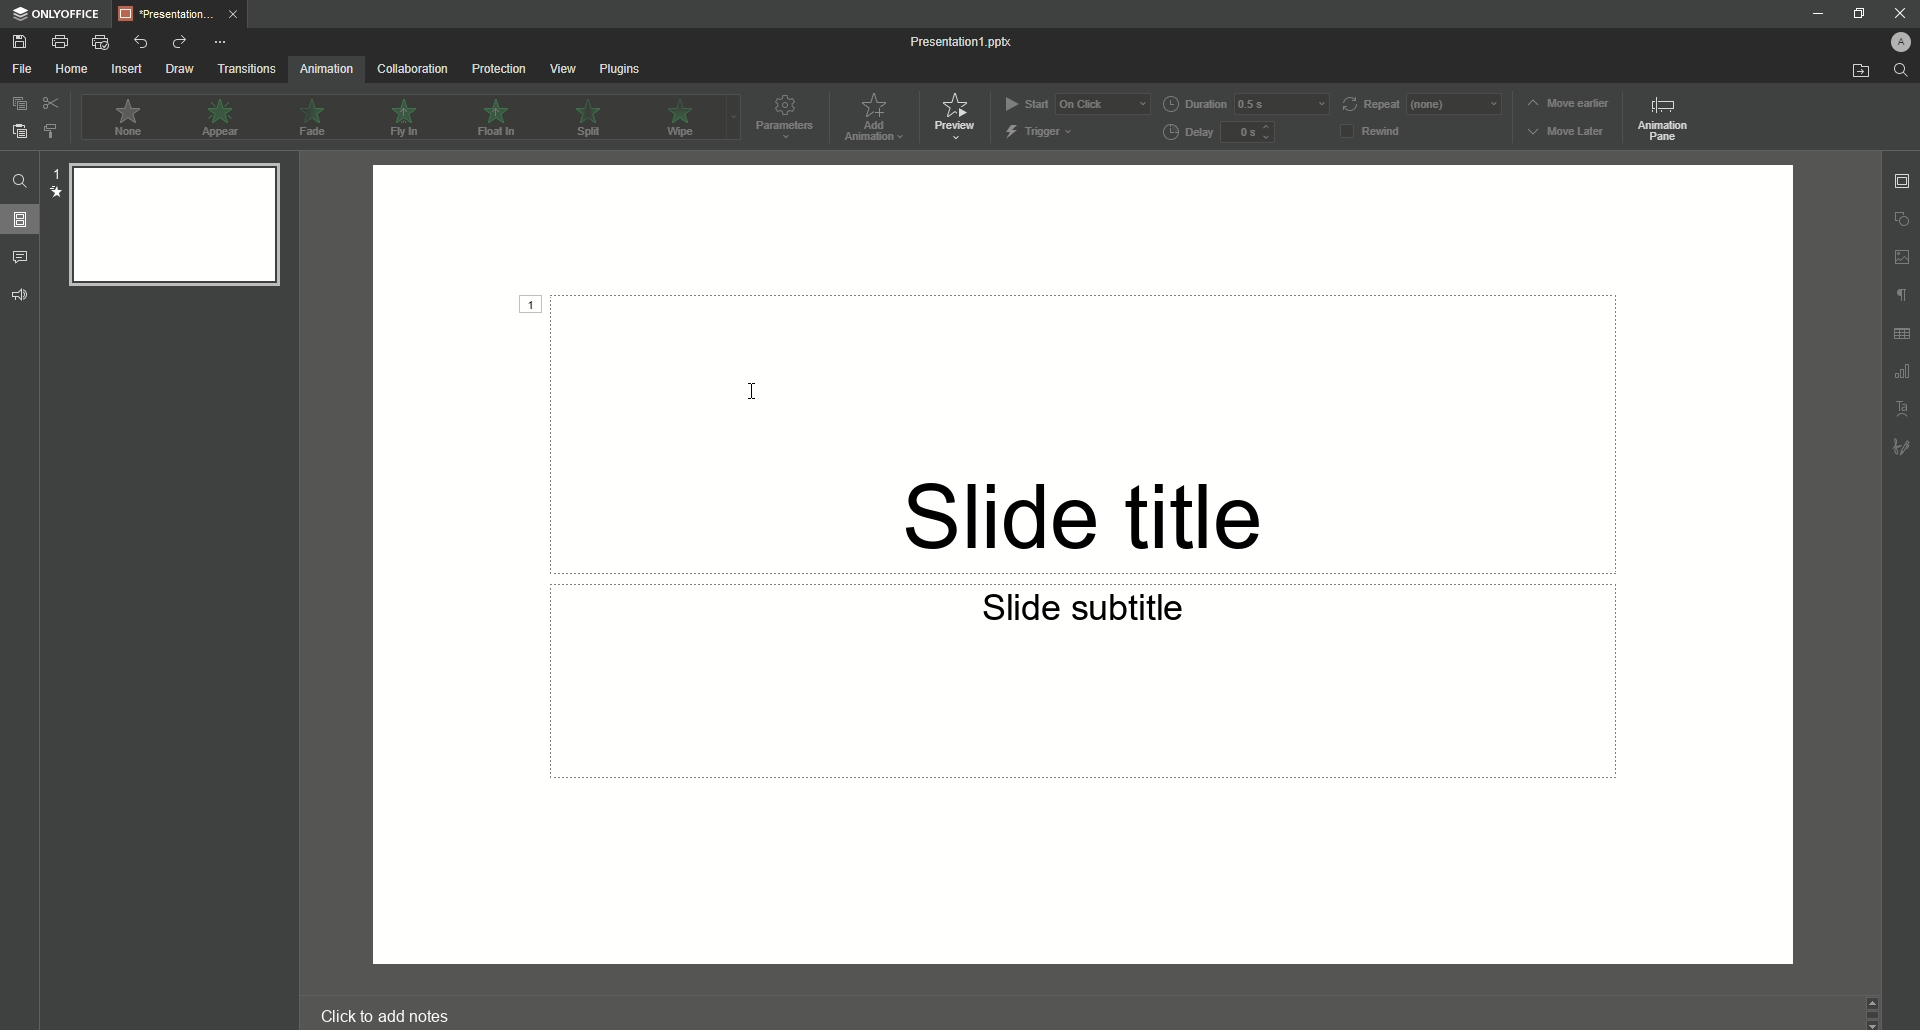  Describe the element at coordinates (1660, 117) in the screenshot. I see `Animation pane` at that location.